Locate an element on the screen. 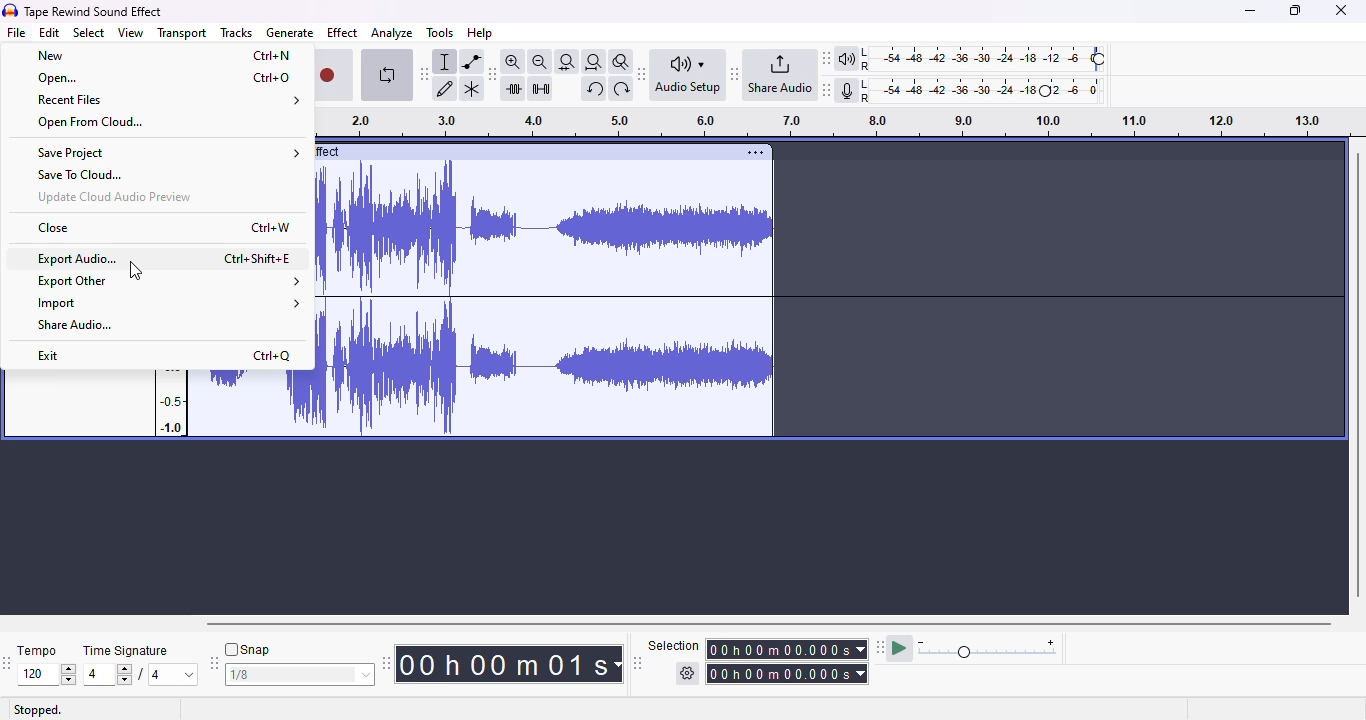  undo is located at coordinates (594, 89).